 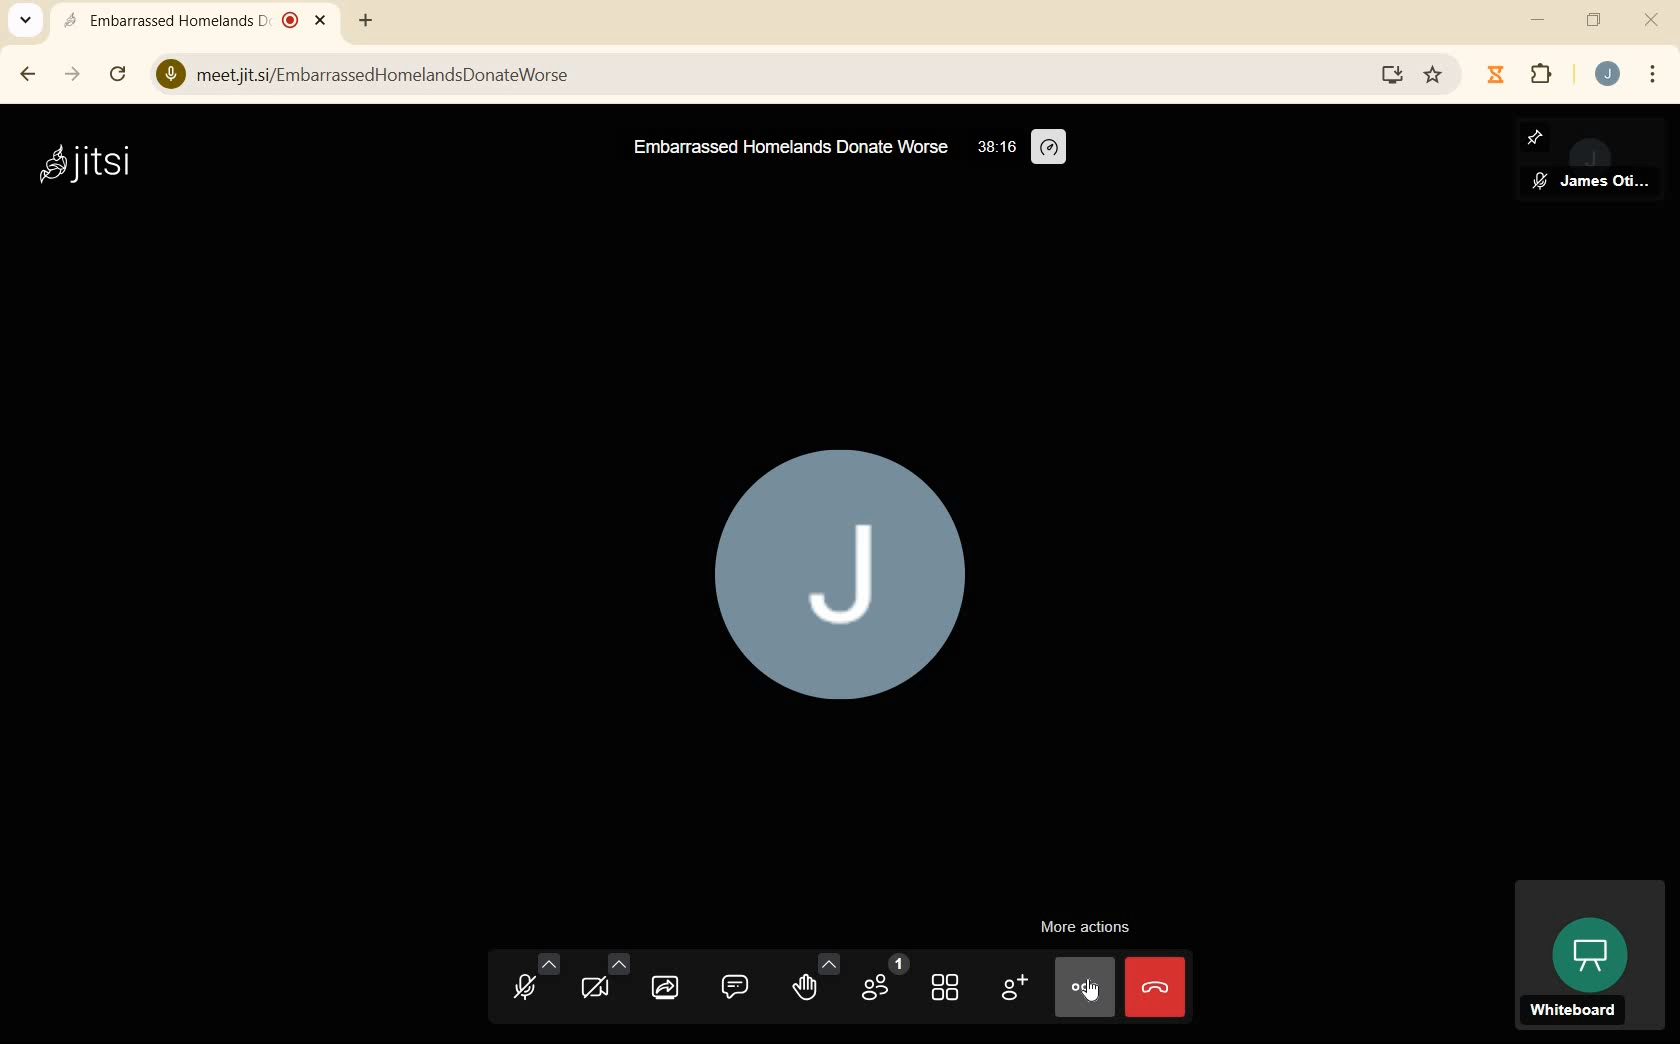 I want to click on minimize, so click(x=1535, y=21).